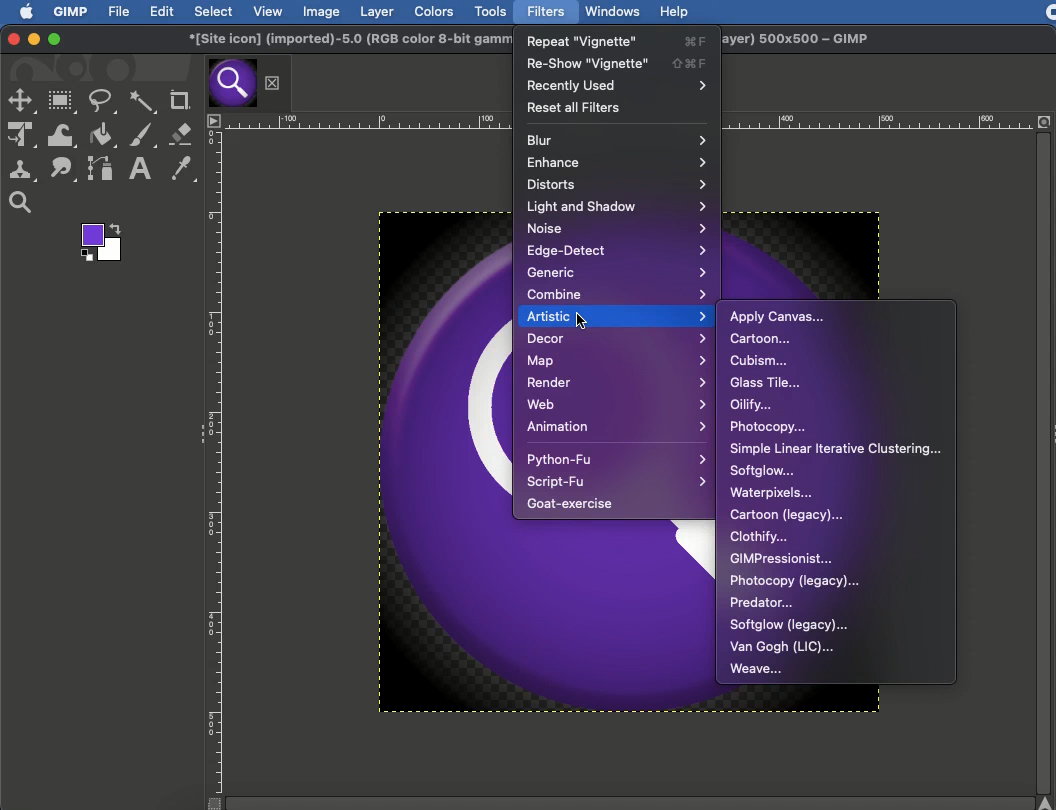 Image resolution: width=1056 pixels, height=810 pixels. What do you see at coordinates (576, 106) in the screenshot?
I see `Reset all filters` at bounding box center [576, 106].